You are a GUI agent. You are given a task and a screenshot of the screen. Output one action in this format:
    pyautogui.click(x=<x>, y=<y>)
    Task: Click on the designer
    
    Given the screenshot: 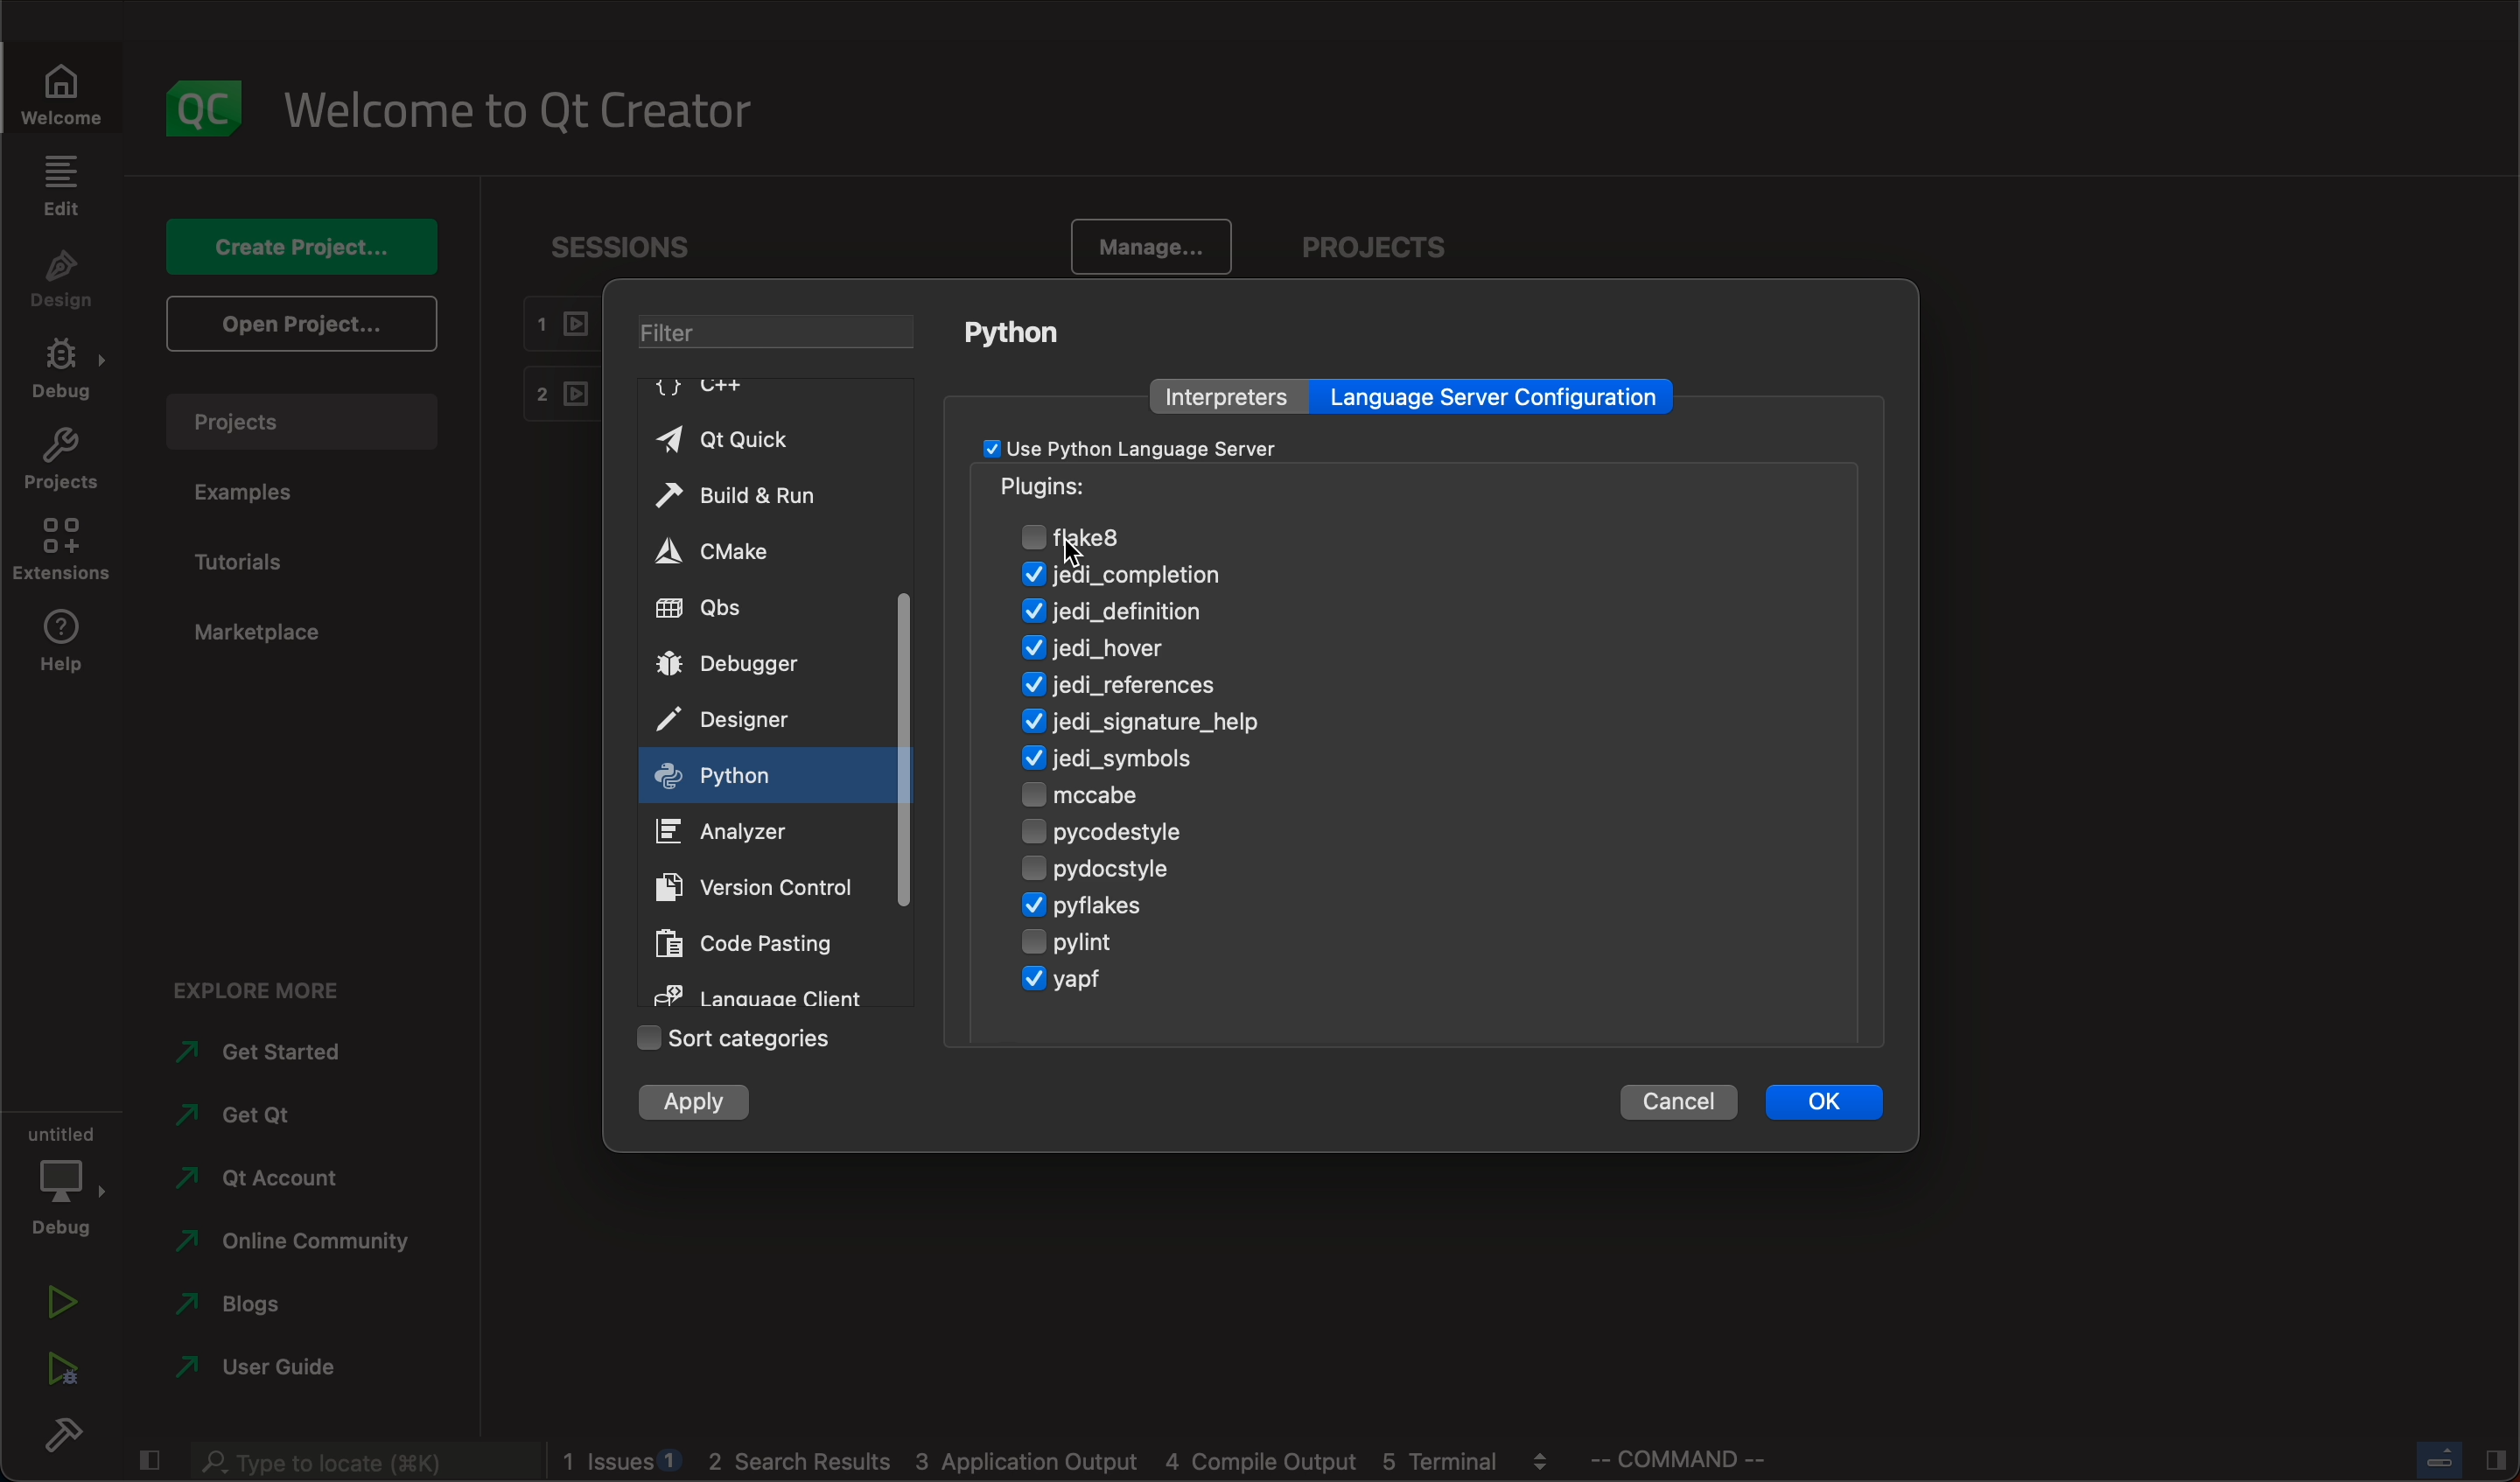 What is the action you would take?
    pyautogui.click(x=748, y=715)
    